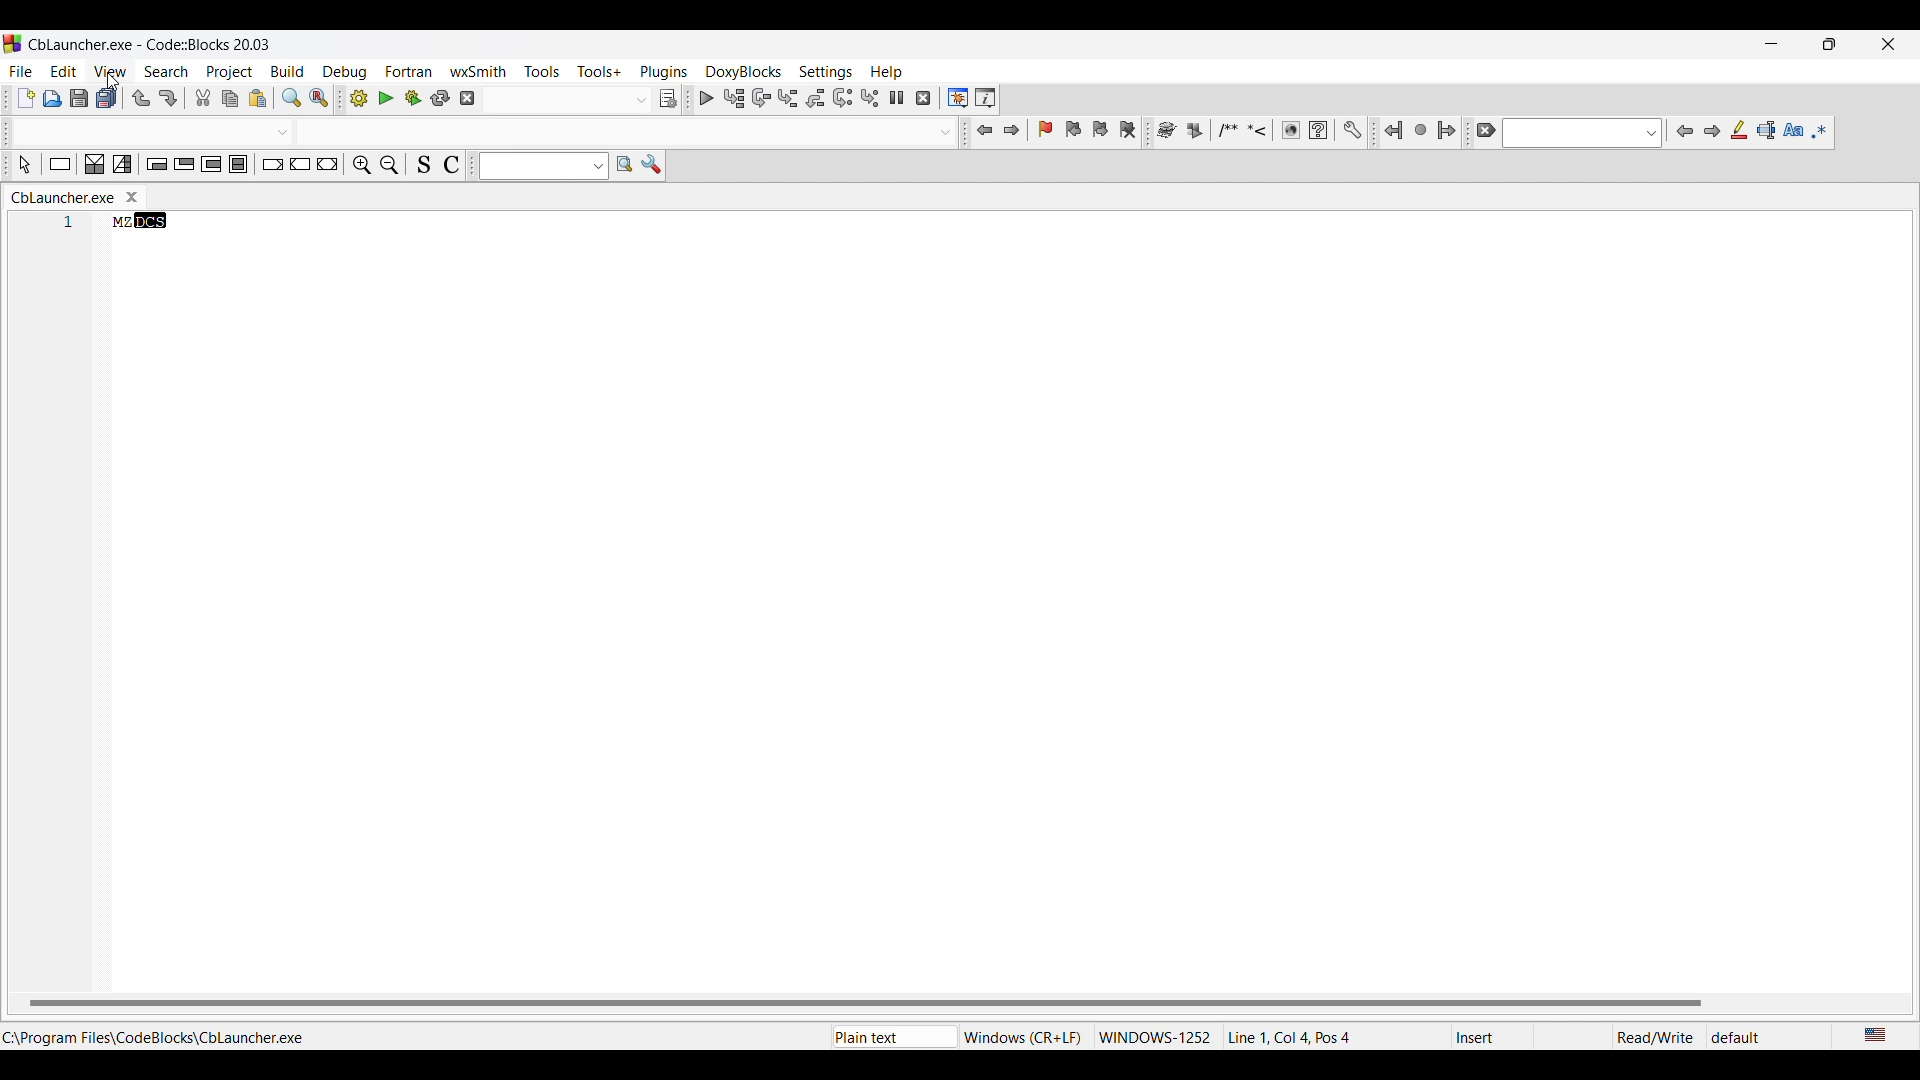  Describe the element at coordinates (958, 98) in the screenshot. I see `Debugging windows` at that location.